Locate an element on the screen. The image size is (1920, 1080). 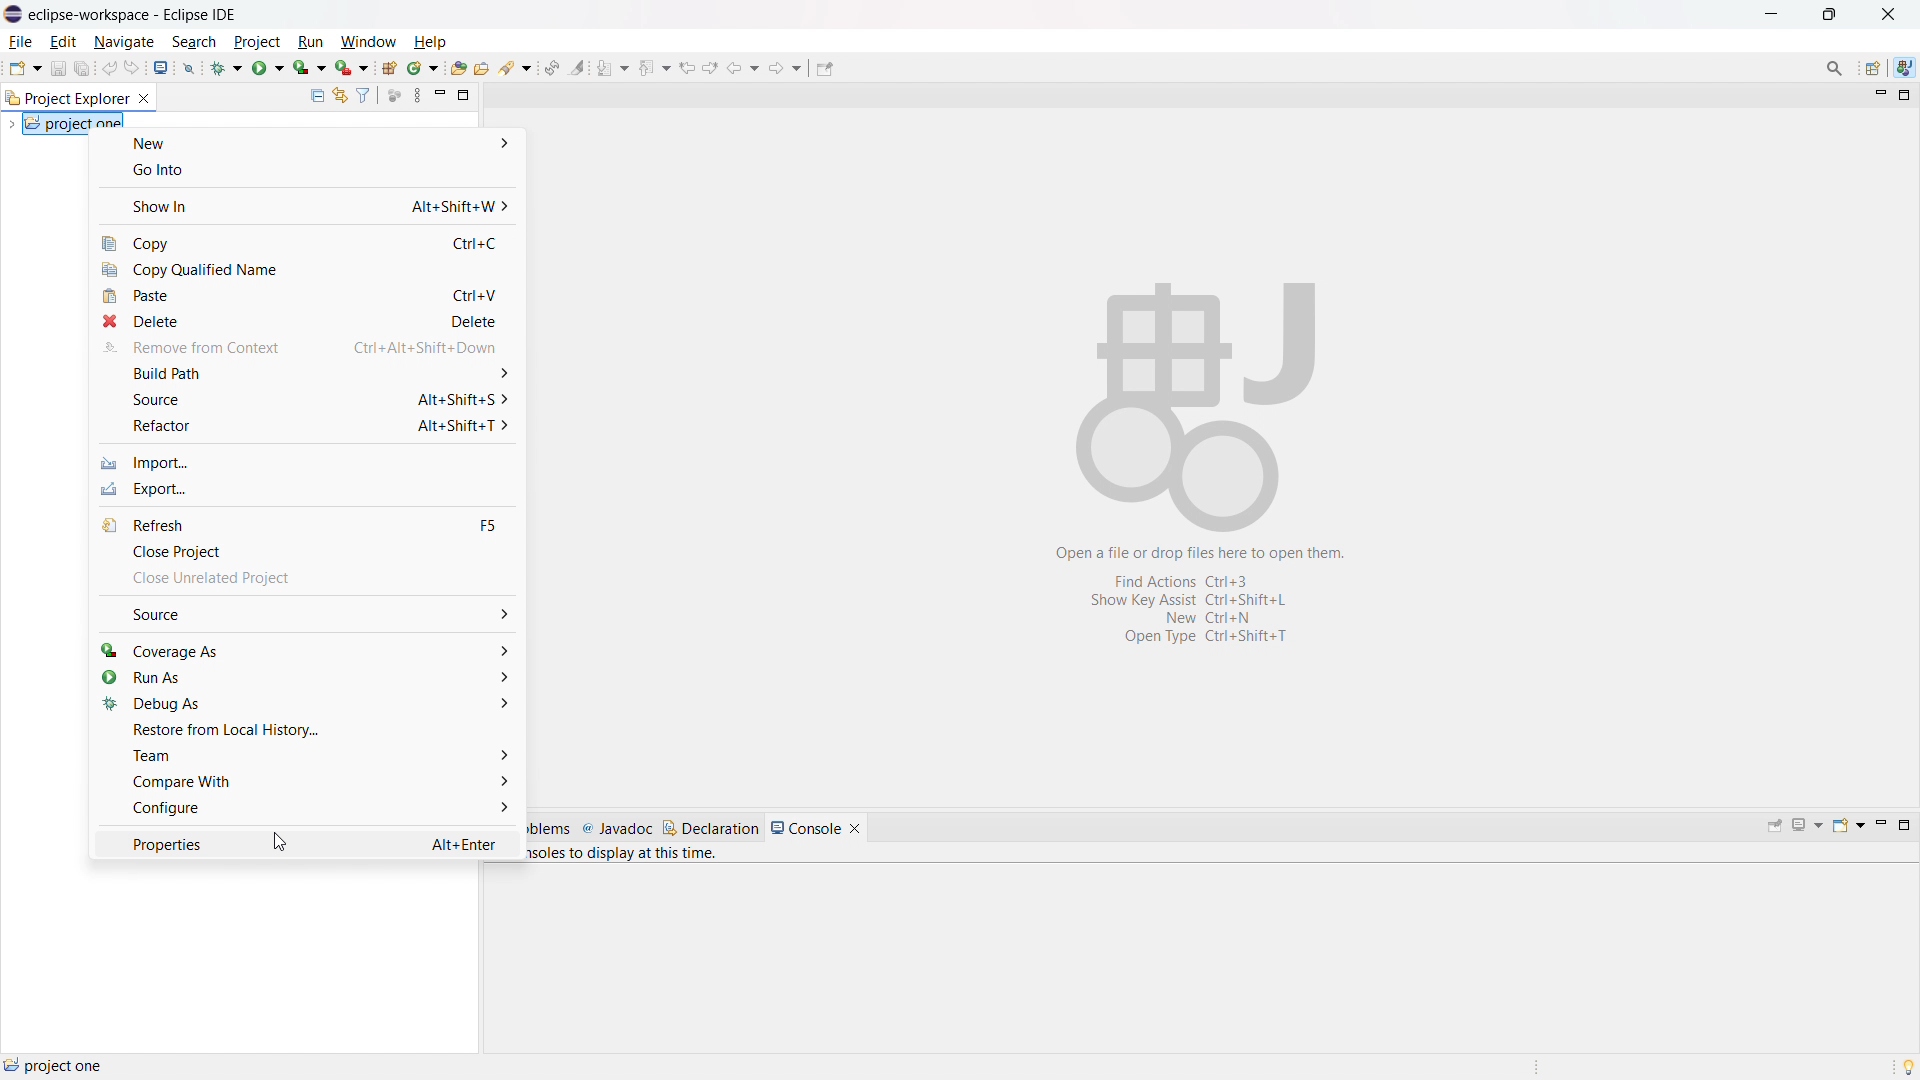
source is located at coordinates (307, 614).